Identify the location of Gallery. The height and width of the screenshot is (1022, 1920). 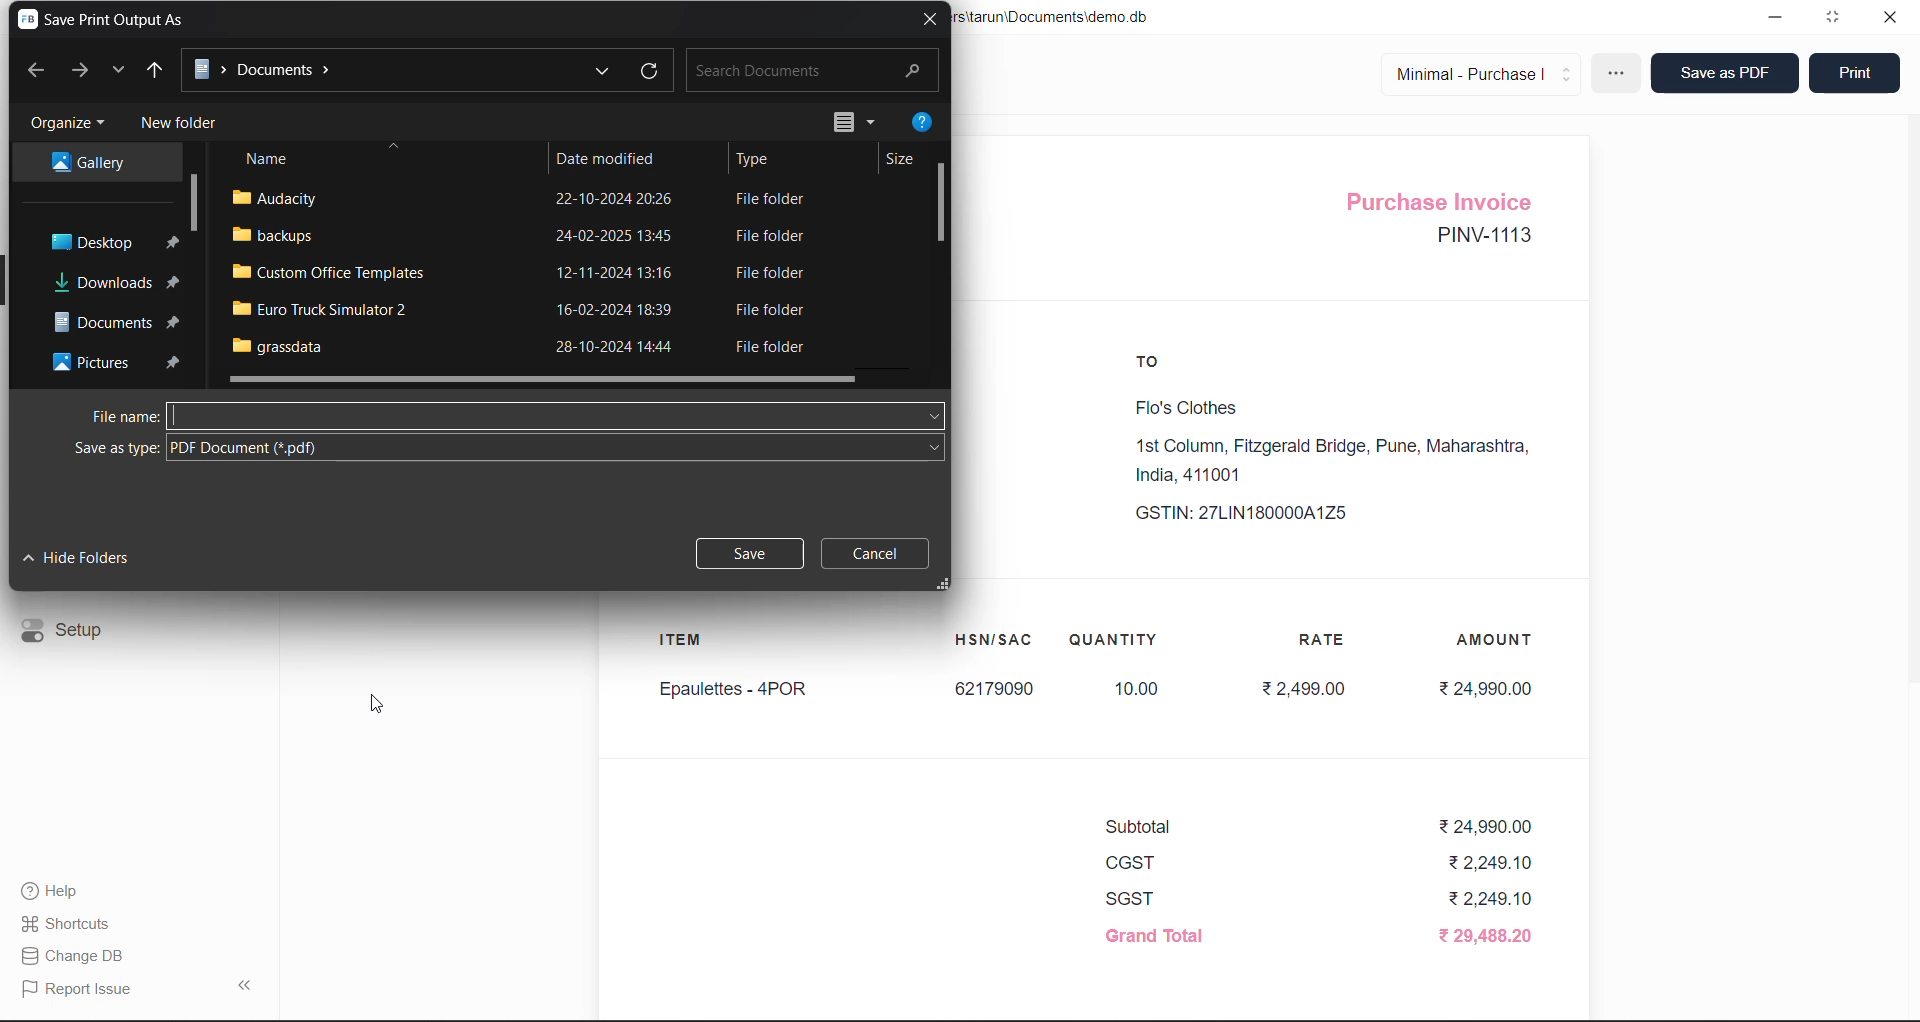
(99, 164).